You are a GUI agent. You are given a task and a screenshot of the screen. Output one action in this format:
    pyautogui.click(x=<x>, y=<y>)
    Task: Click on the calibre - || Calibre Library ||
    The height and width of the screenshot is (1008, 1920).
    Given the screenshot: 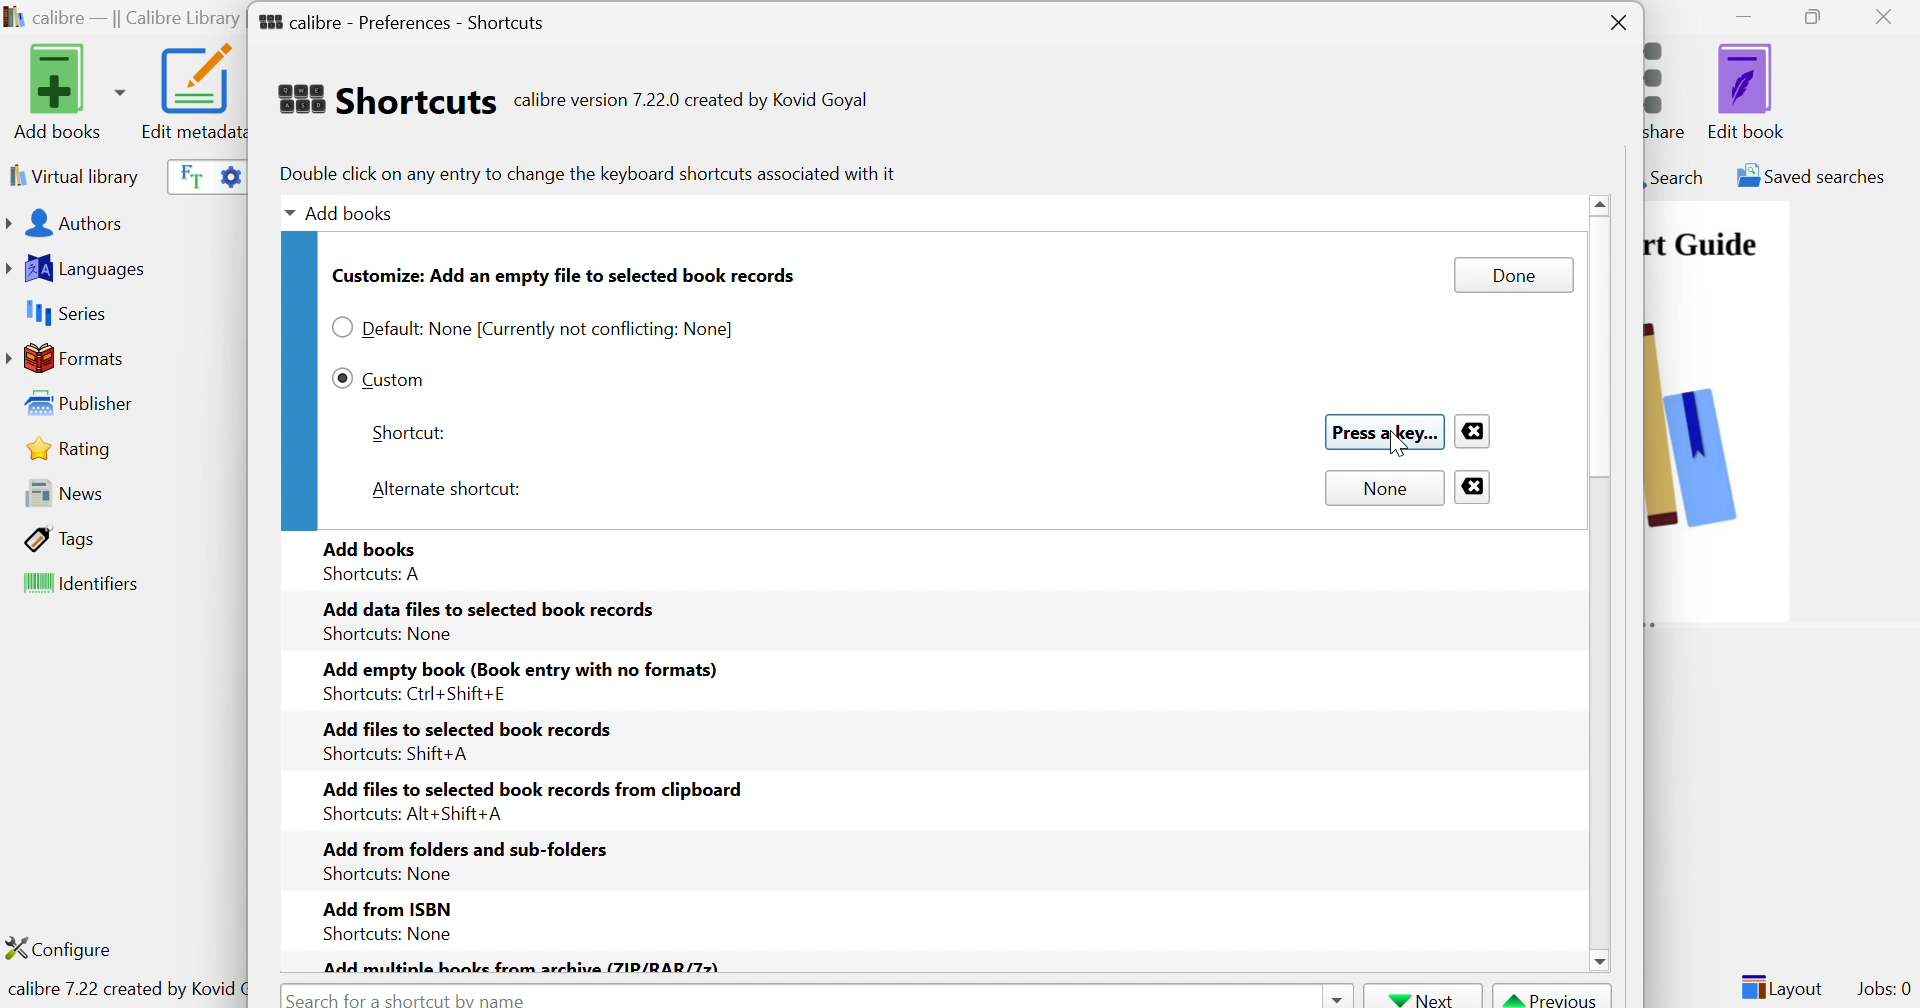 What is the action you would take?
    pyautogui.click(x=121, y=19)
    